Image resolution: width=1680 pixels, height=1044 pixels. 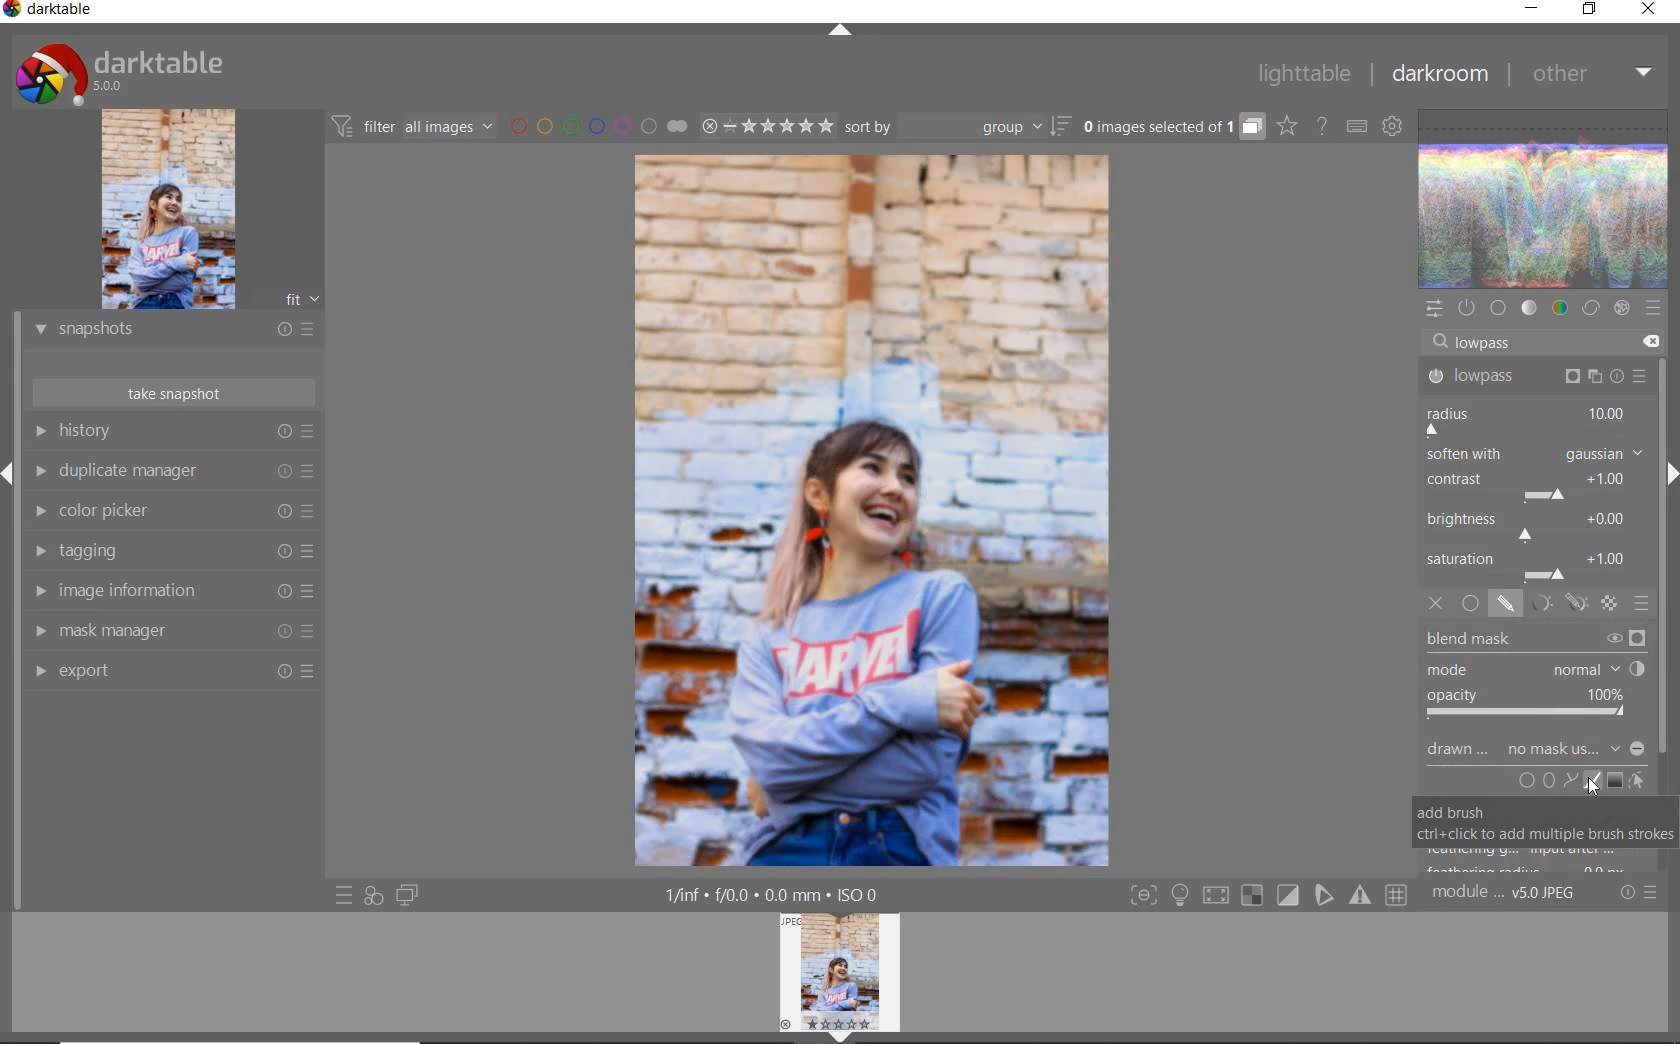 I want to click on system logo, so click(x=119, y=72).